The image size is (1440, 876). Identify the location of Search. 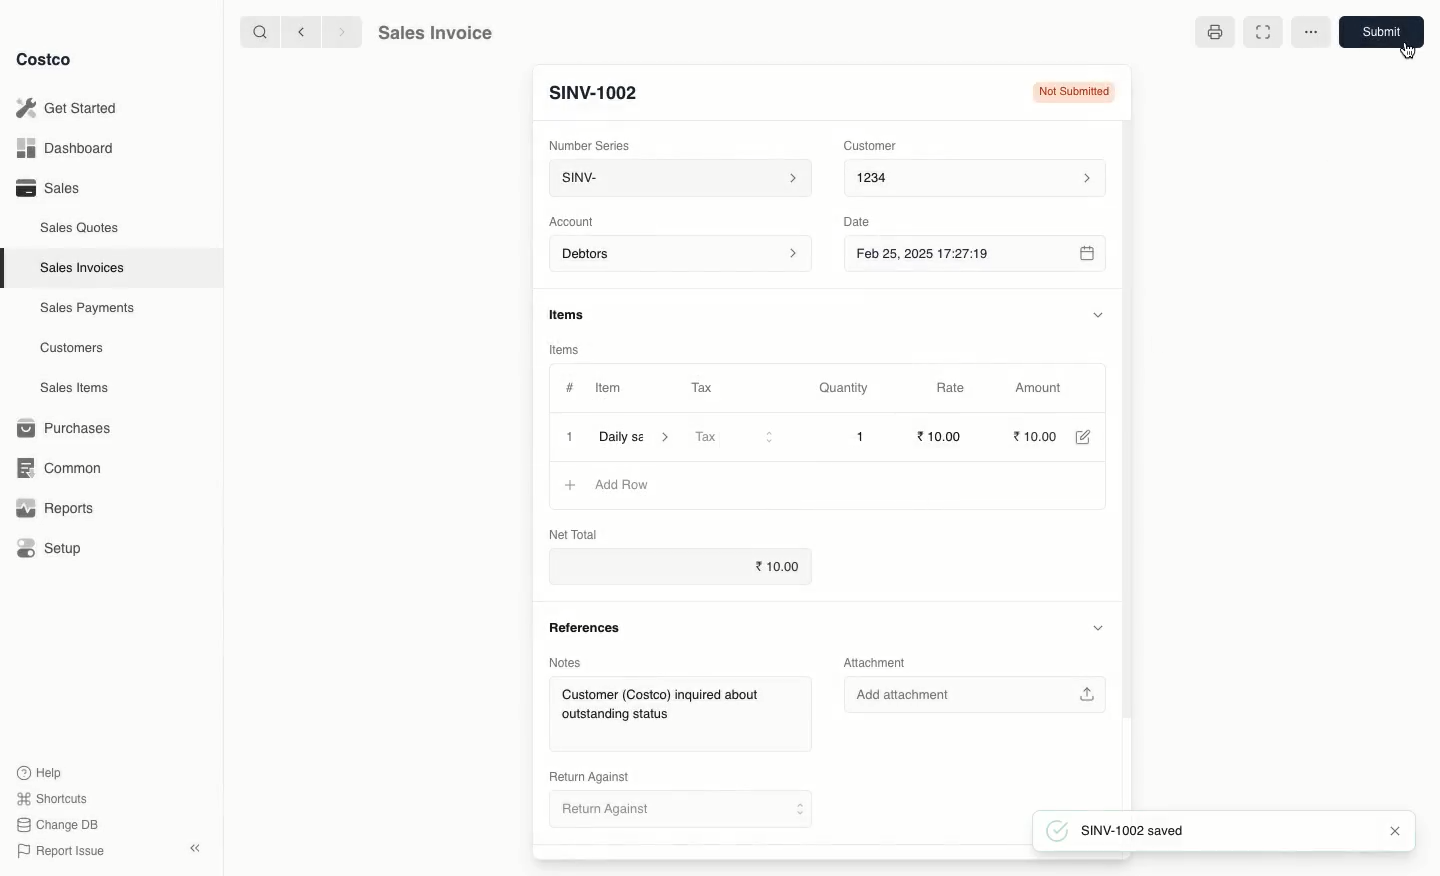
(255, 33).